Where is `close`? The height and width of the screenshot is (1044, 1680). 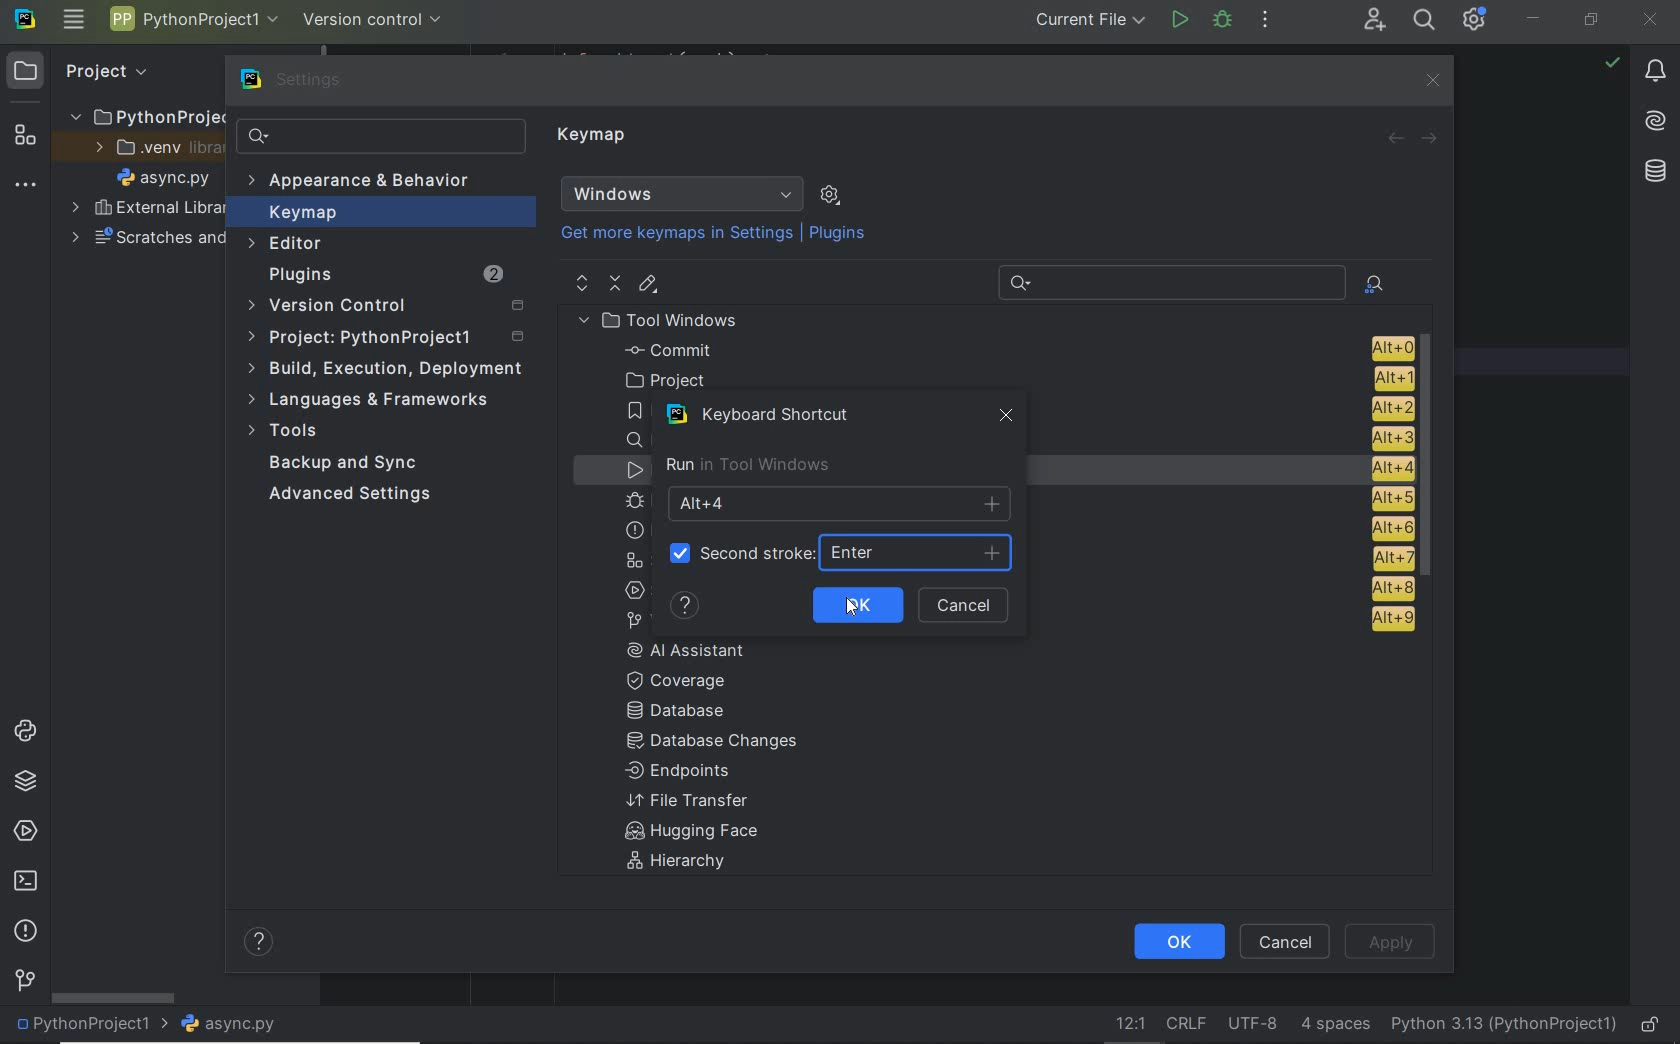
close is located at coordinates (1008, 420).